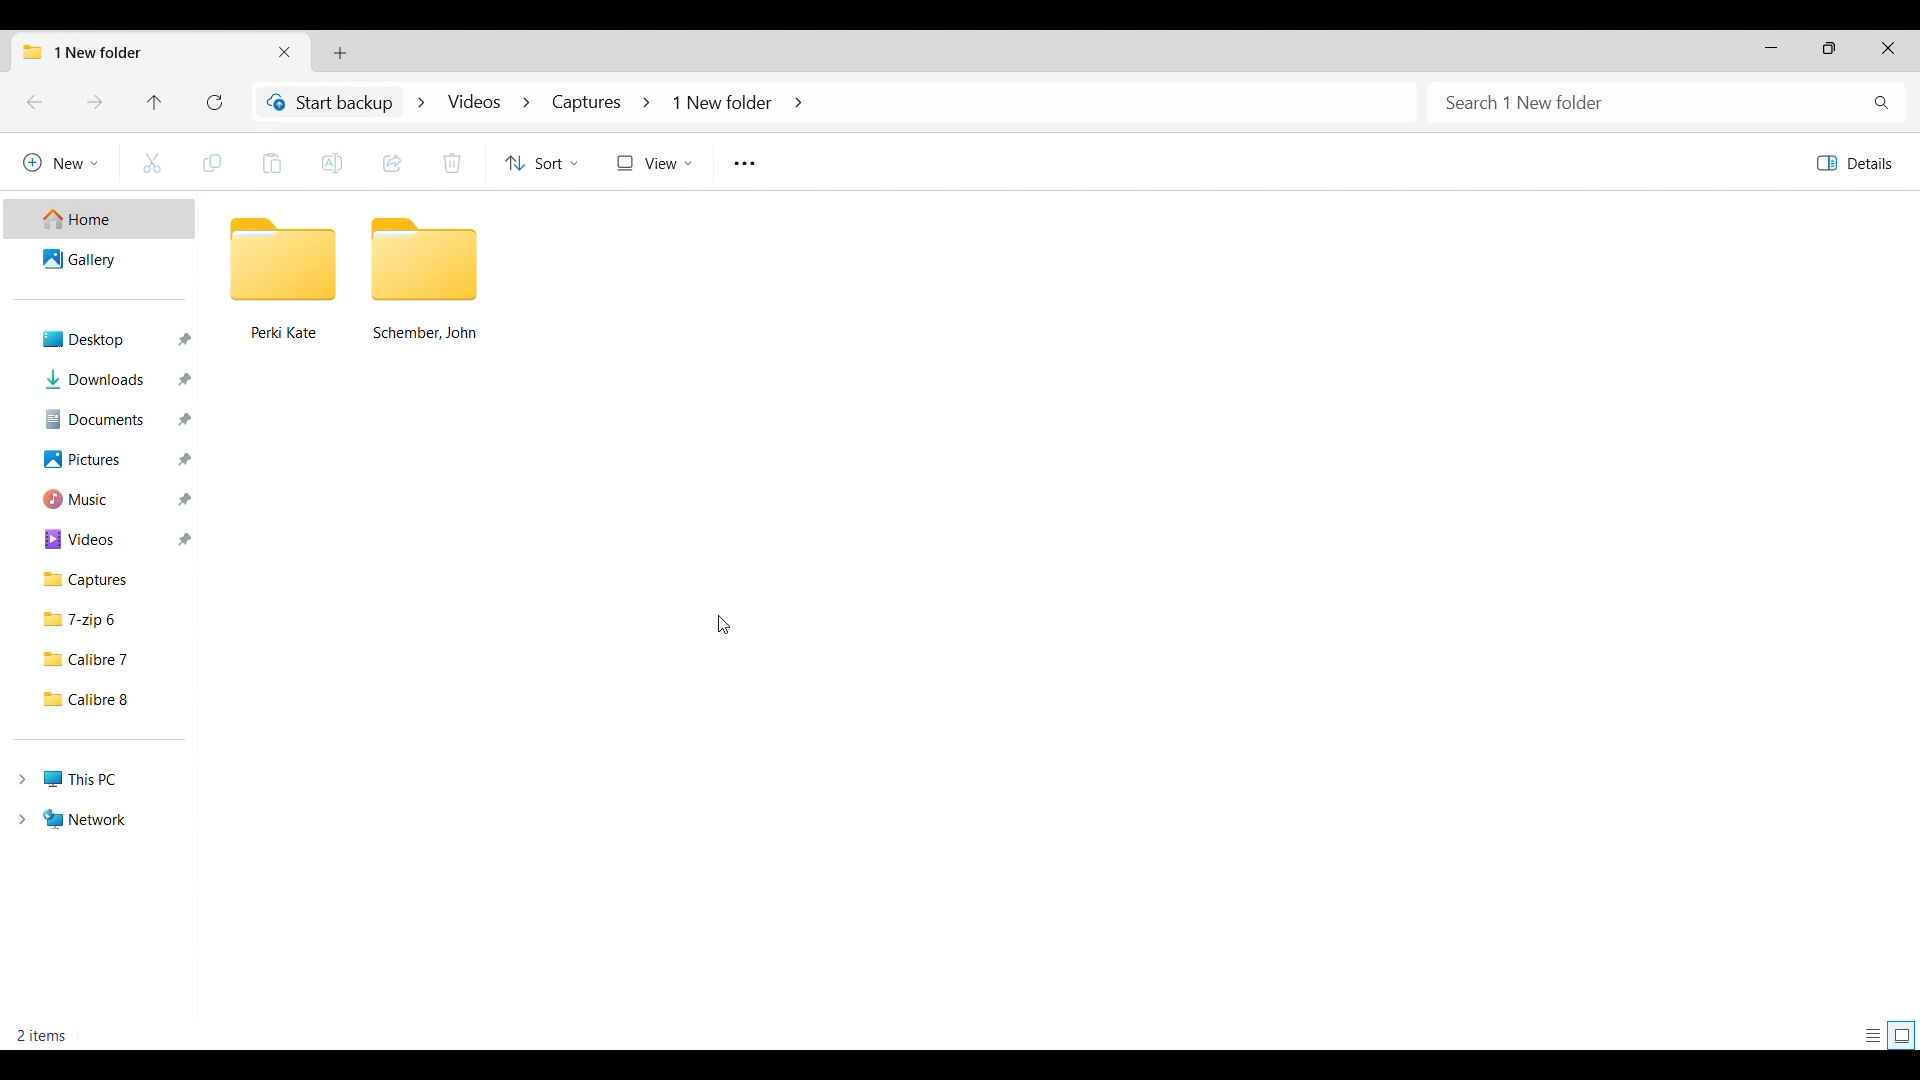 The image size is (1920, 1080). I want to click on Close current tab, so click(283, 52).